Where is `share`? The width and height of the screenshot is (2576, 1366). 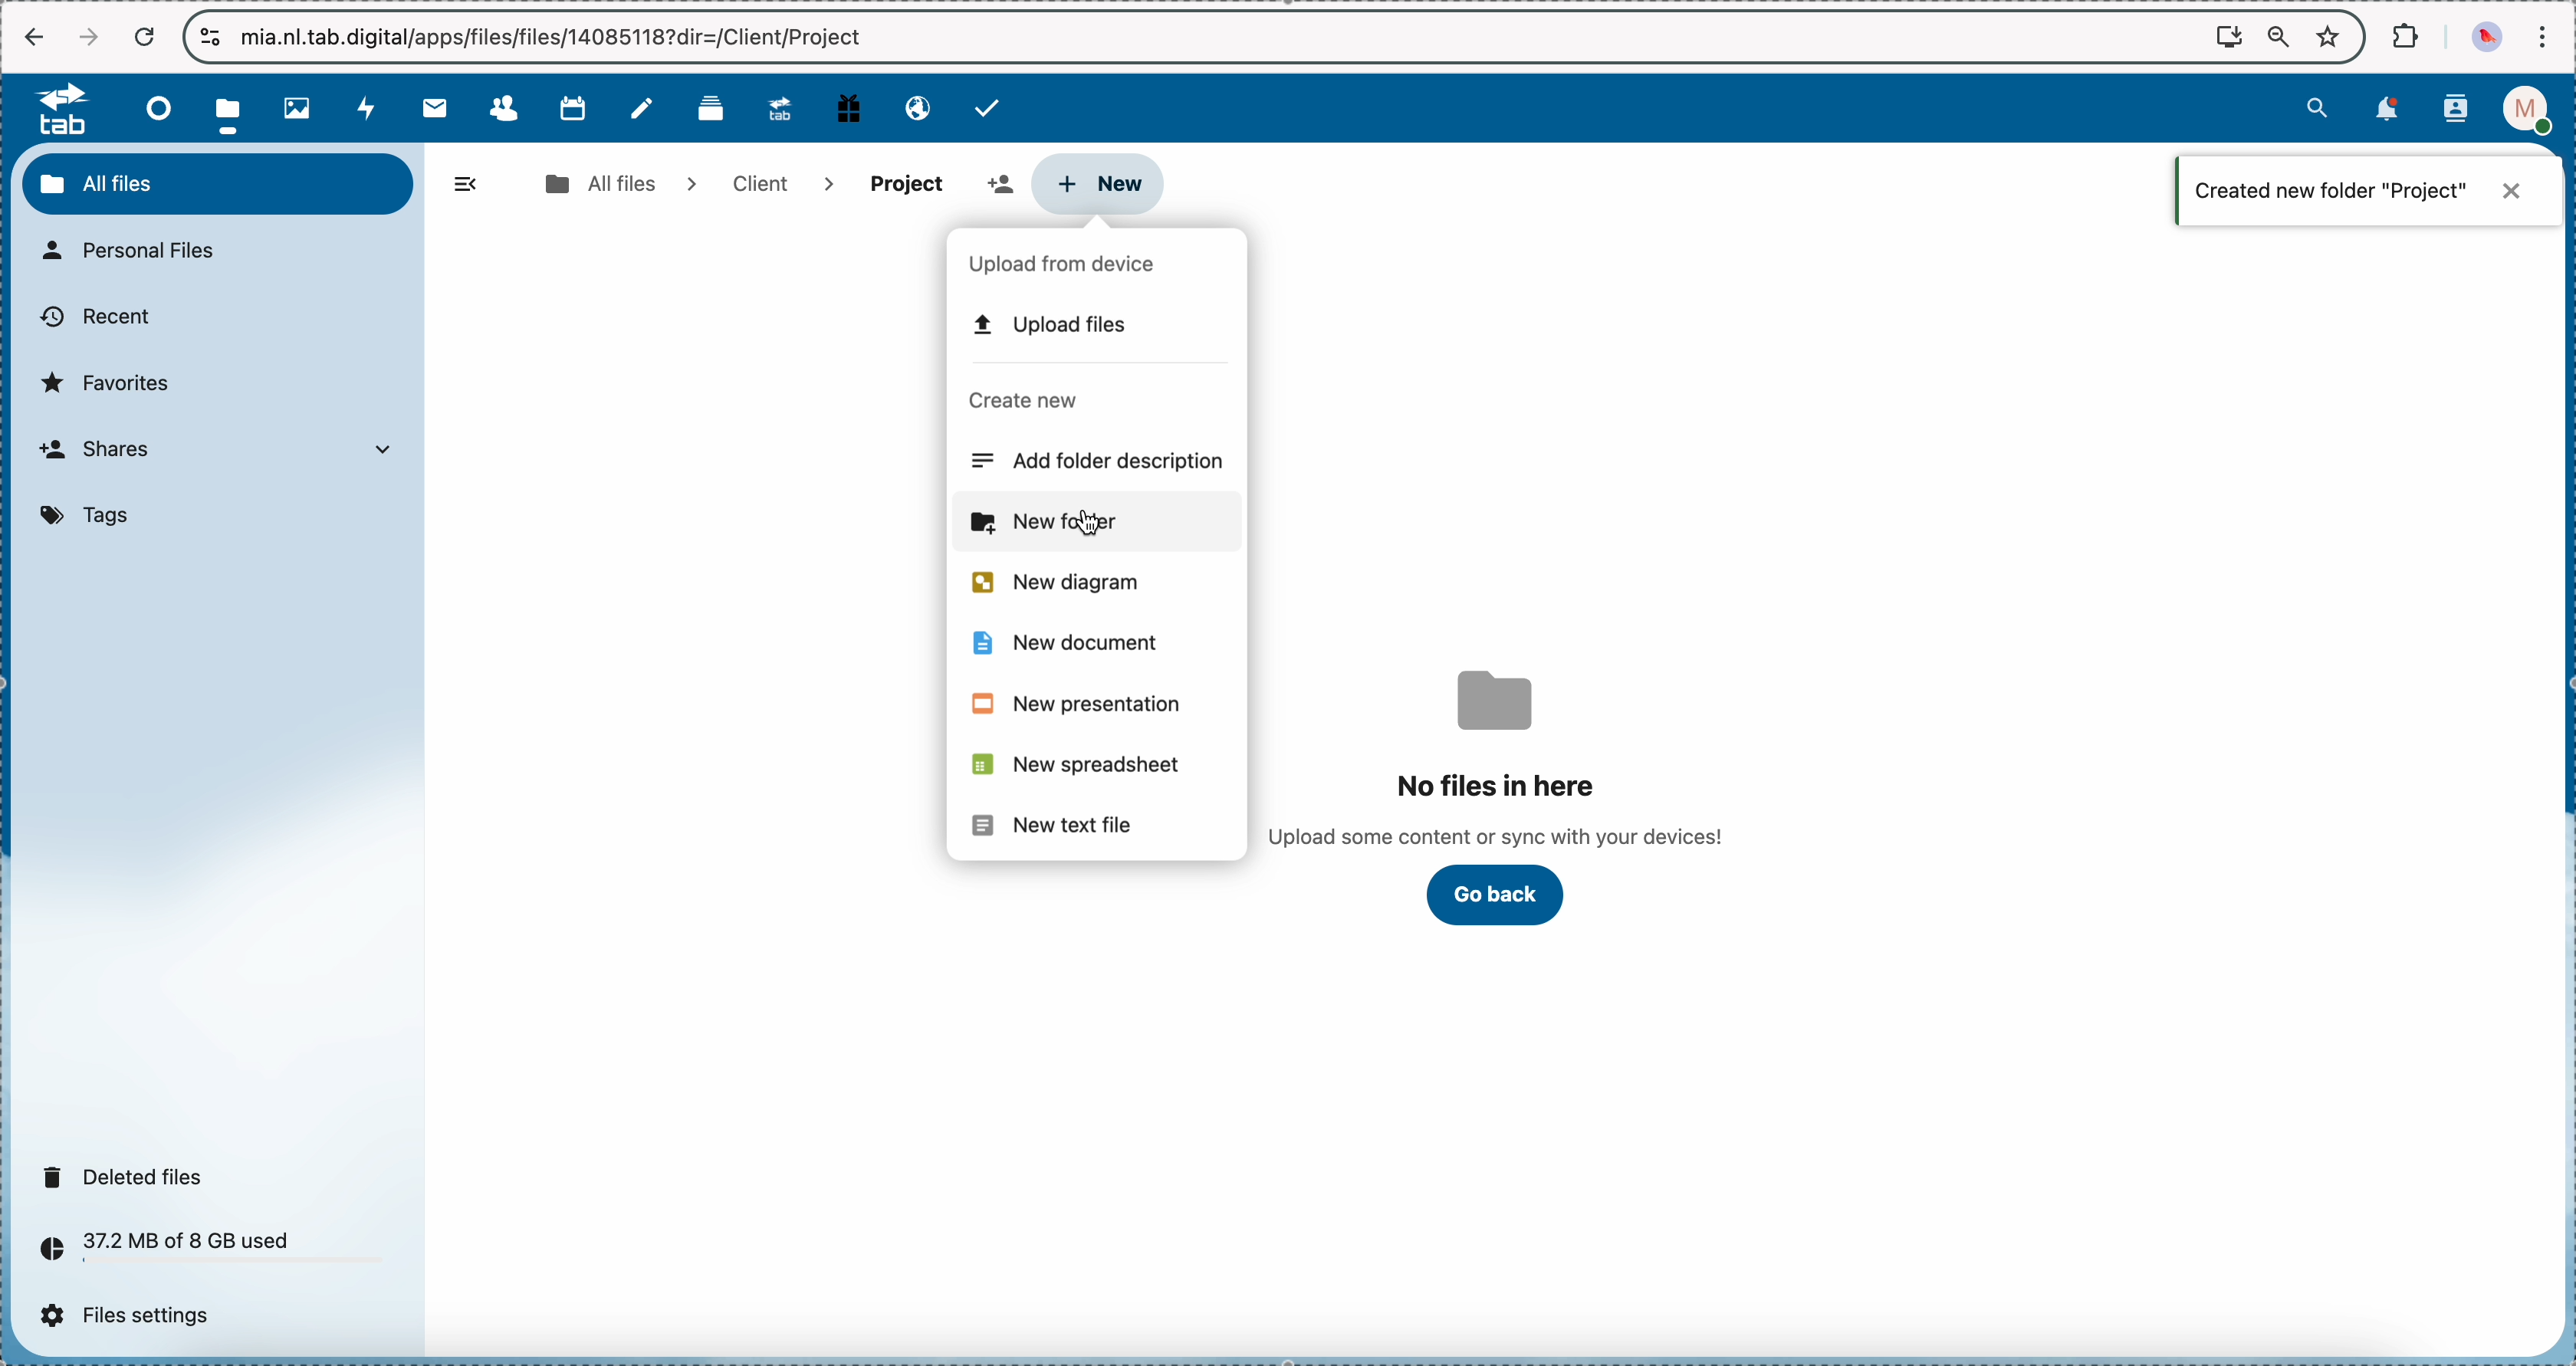
share is located at coordinates (906, 182).